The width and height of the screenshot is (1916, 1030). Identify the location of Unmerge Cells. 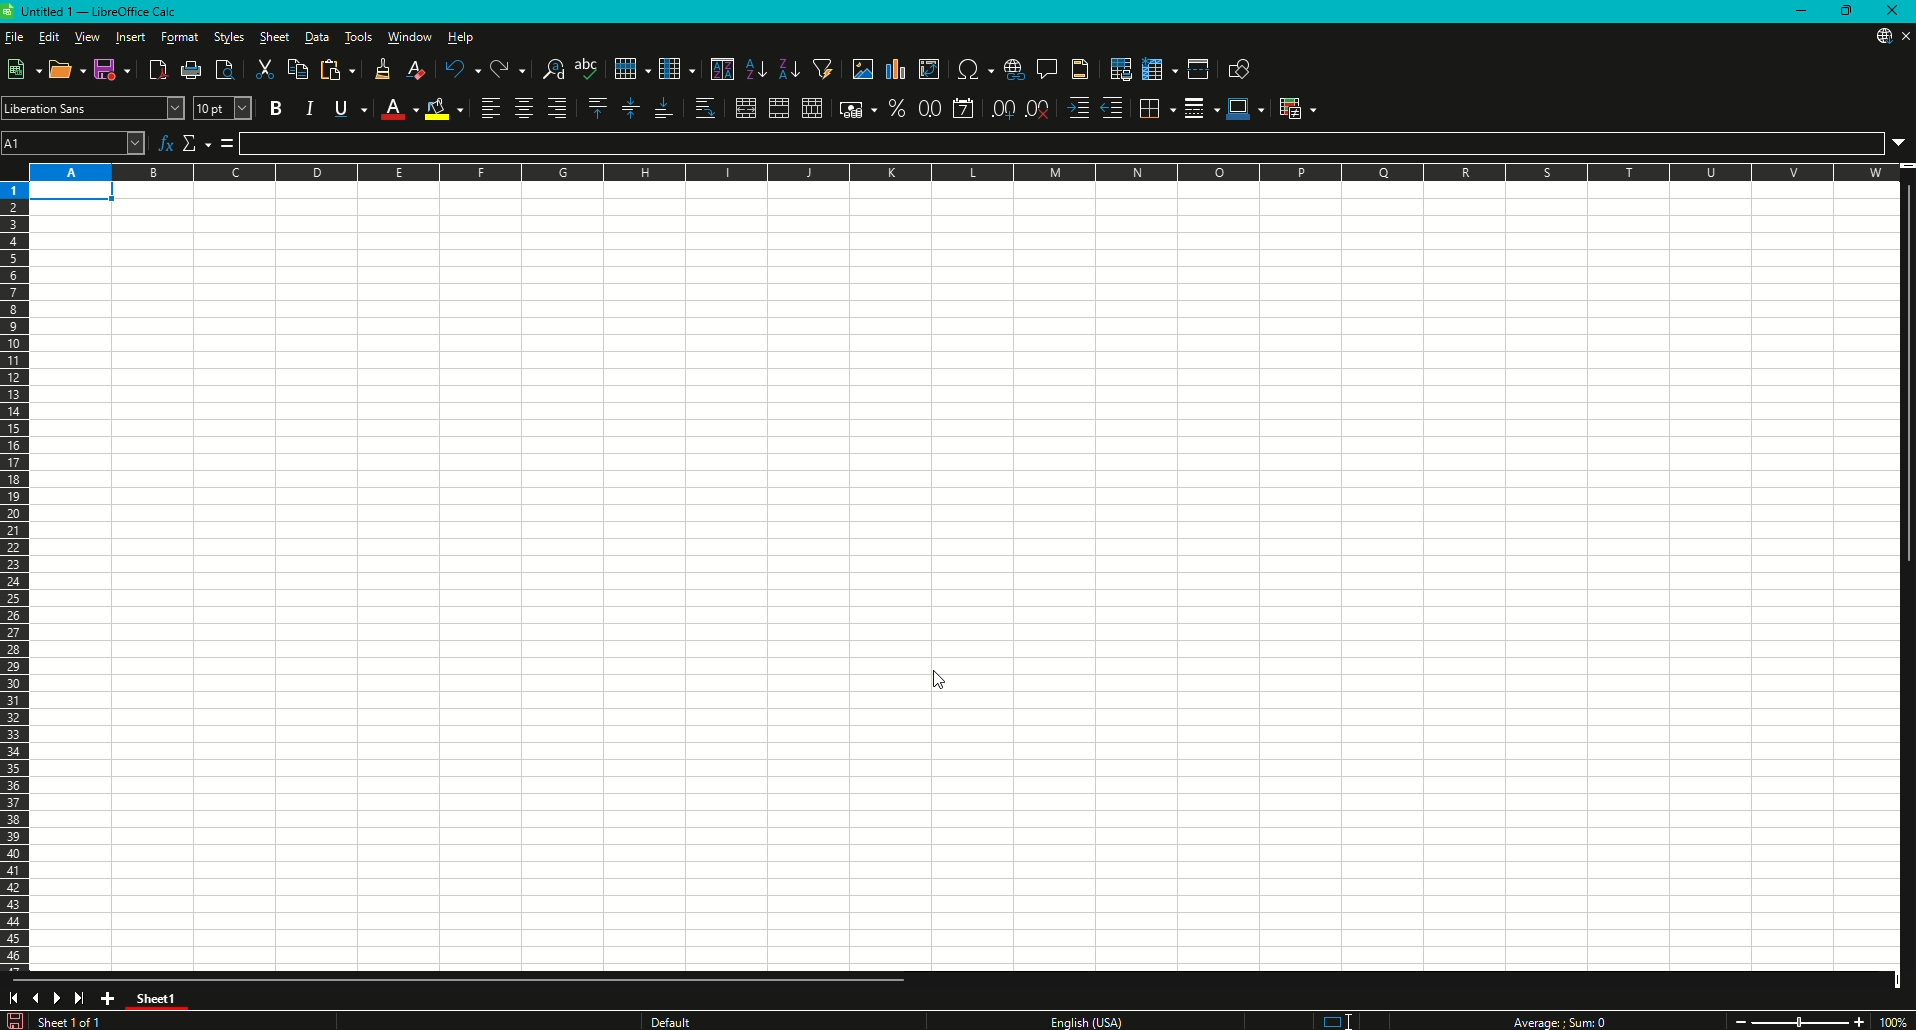
(812, 108).